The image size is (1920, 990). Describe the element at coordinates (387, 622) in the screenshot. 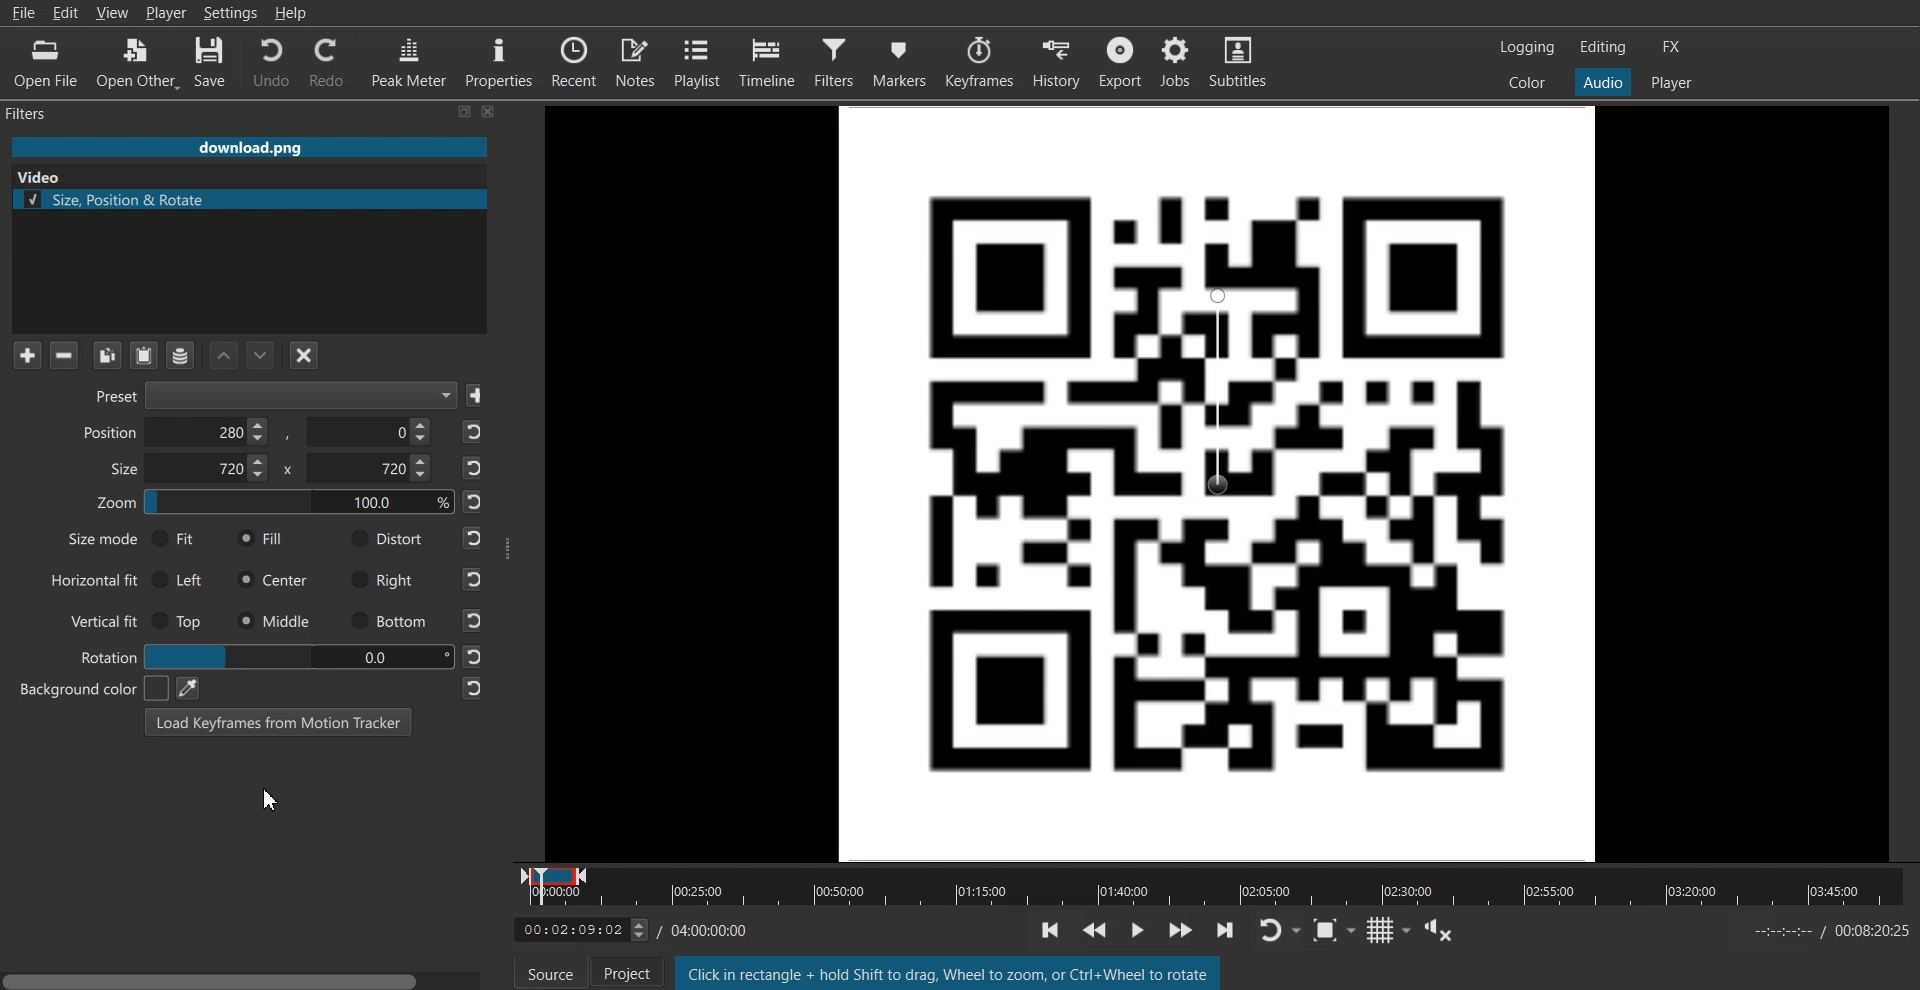

I see `Bottom` at that location.